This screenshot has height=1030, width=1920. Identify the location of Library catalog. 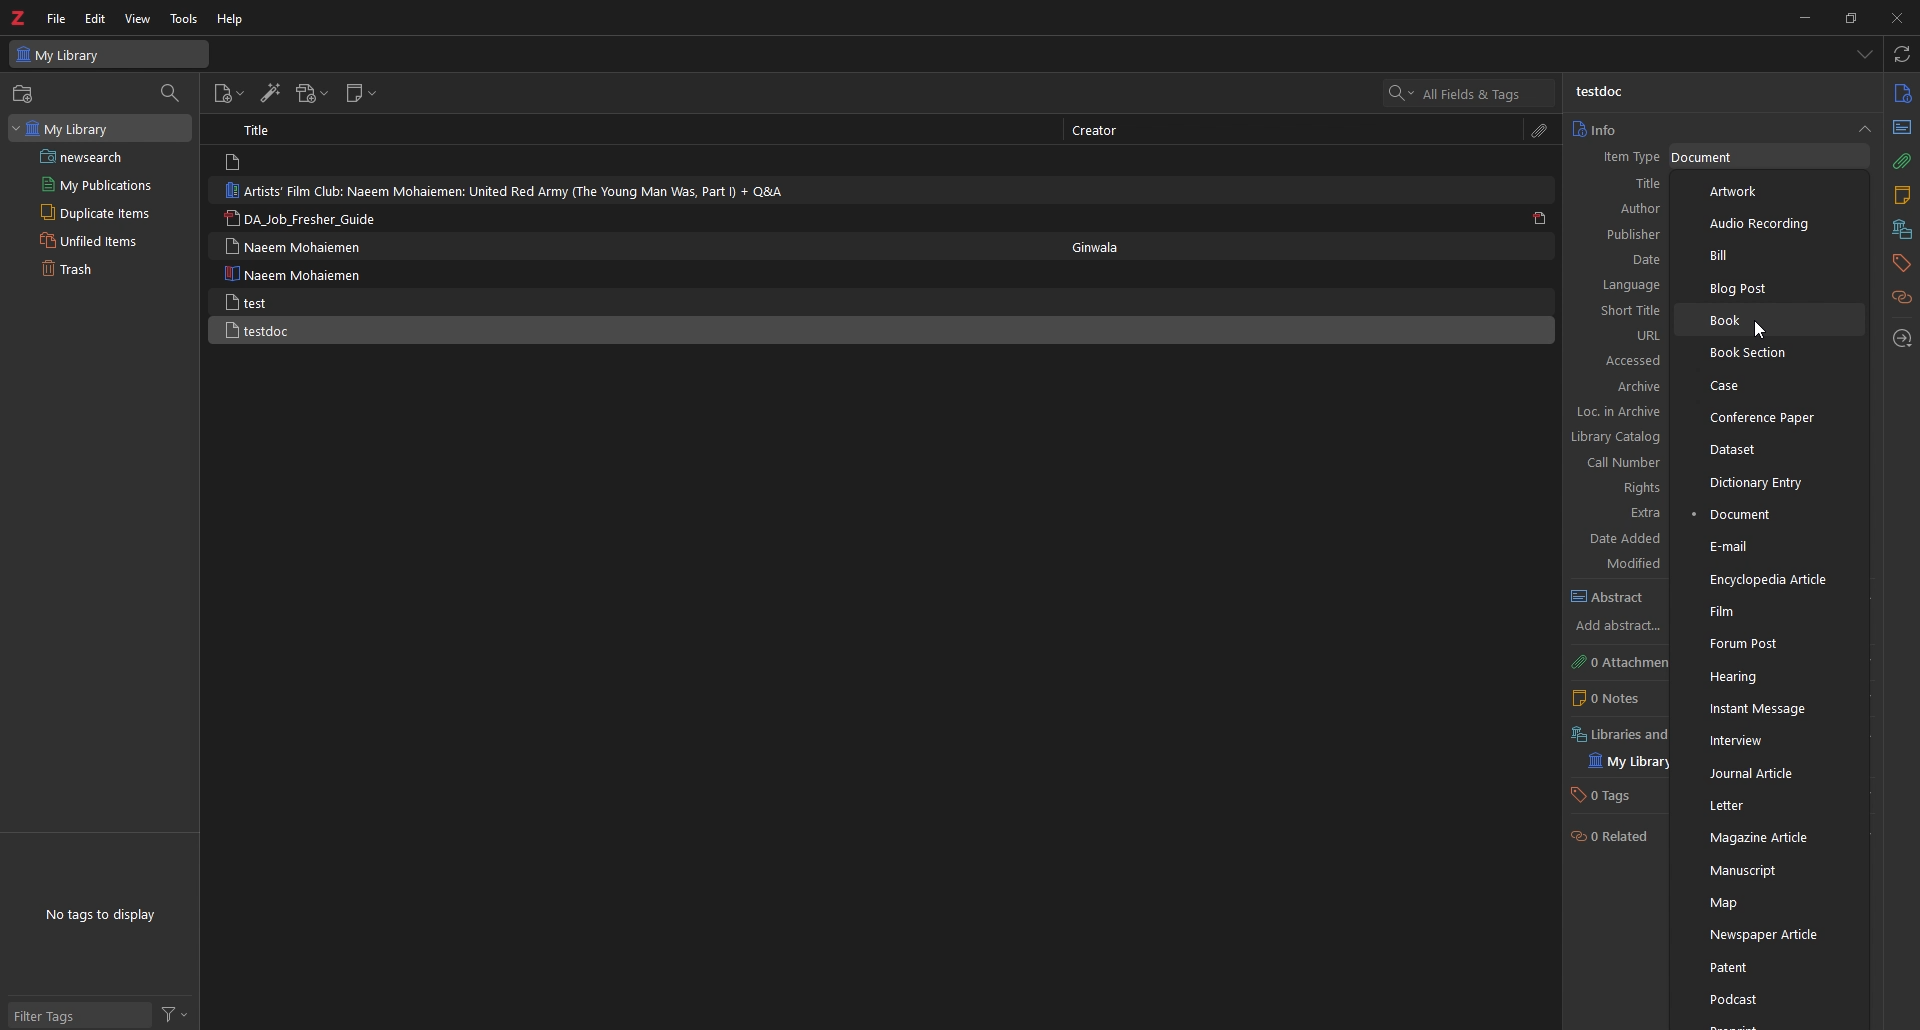
(1618, 437).